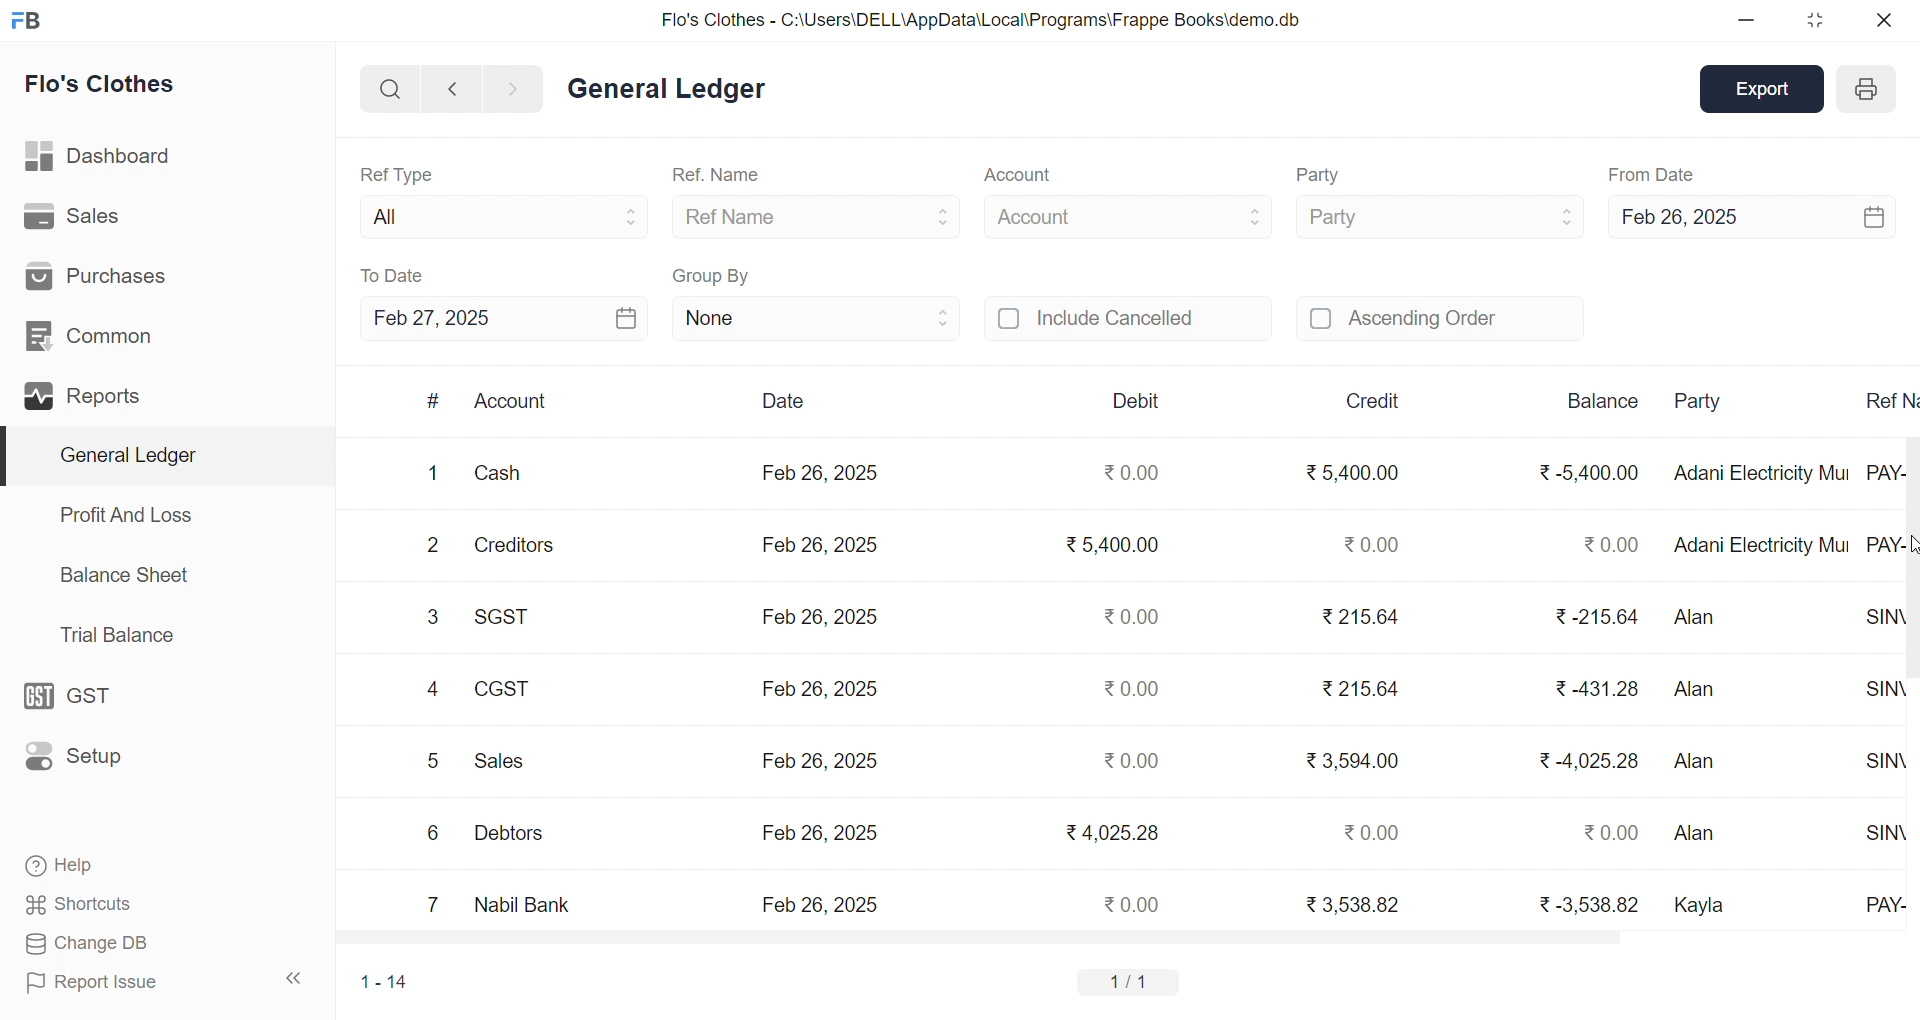 The height and width of the screenshot is (1020, 1920). I want to click on Ref. Name, so click(718, 176).